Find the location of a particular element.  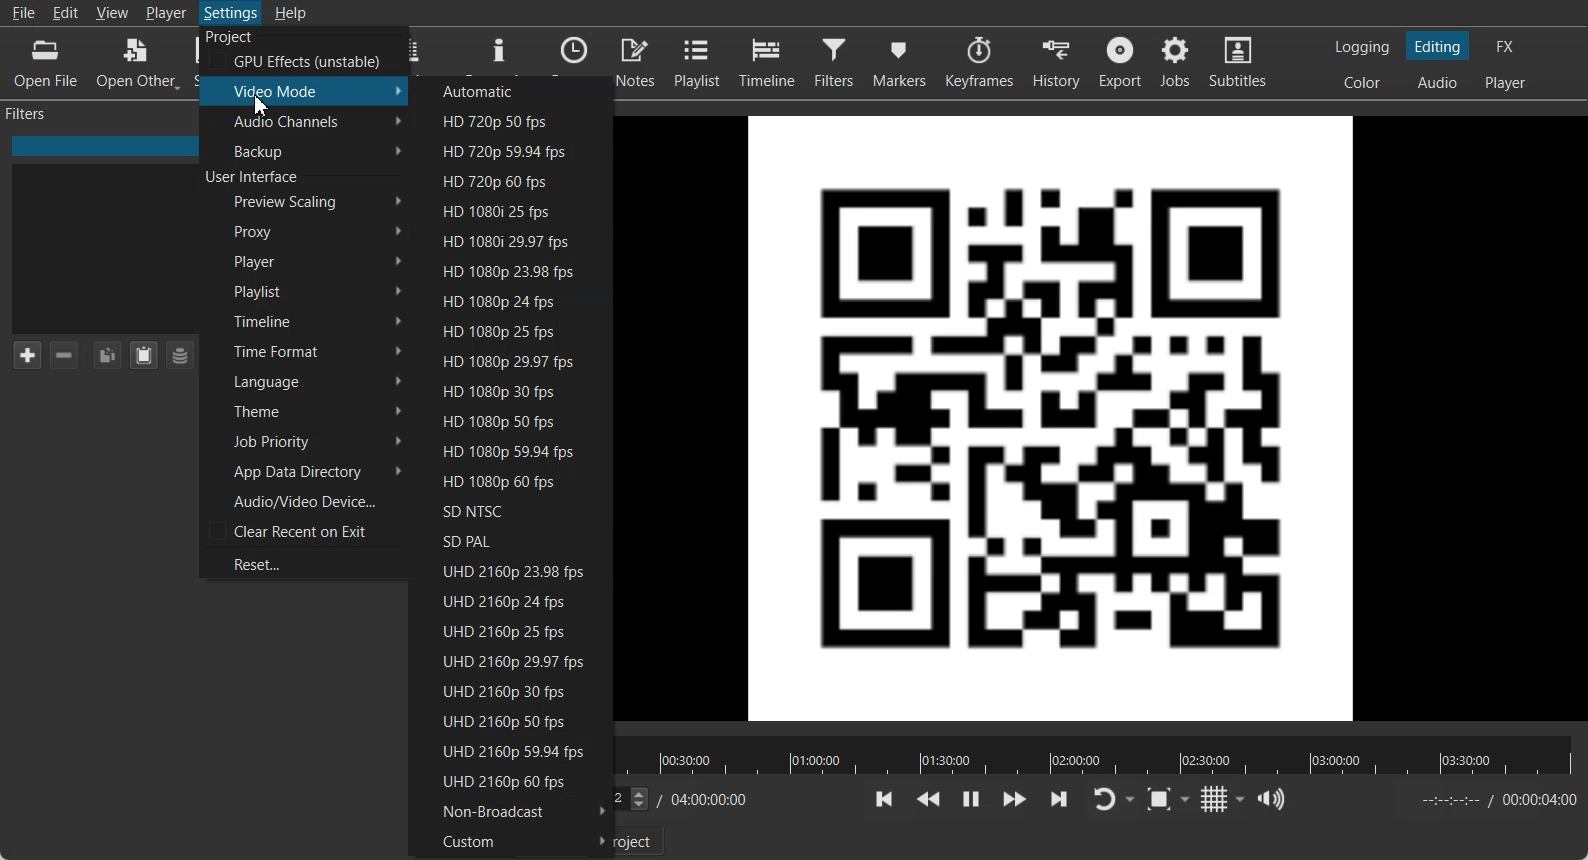

View is located at coordinates (111, 12).